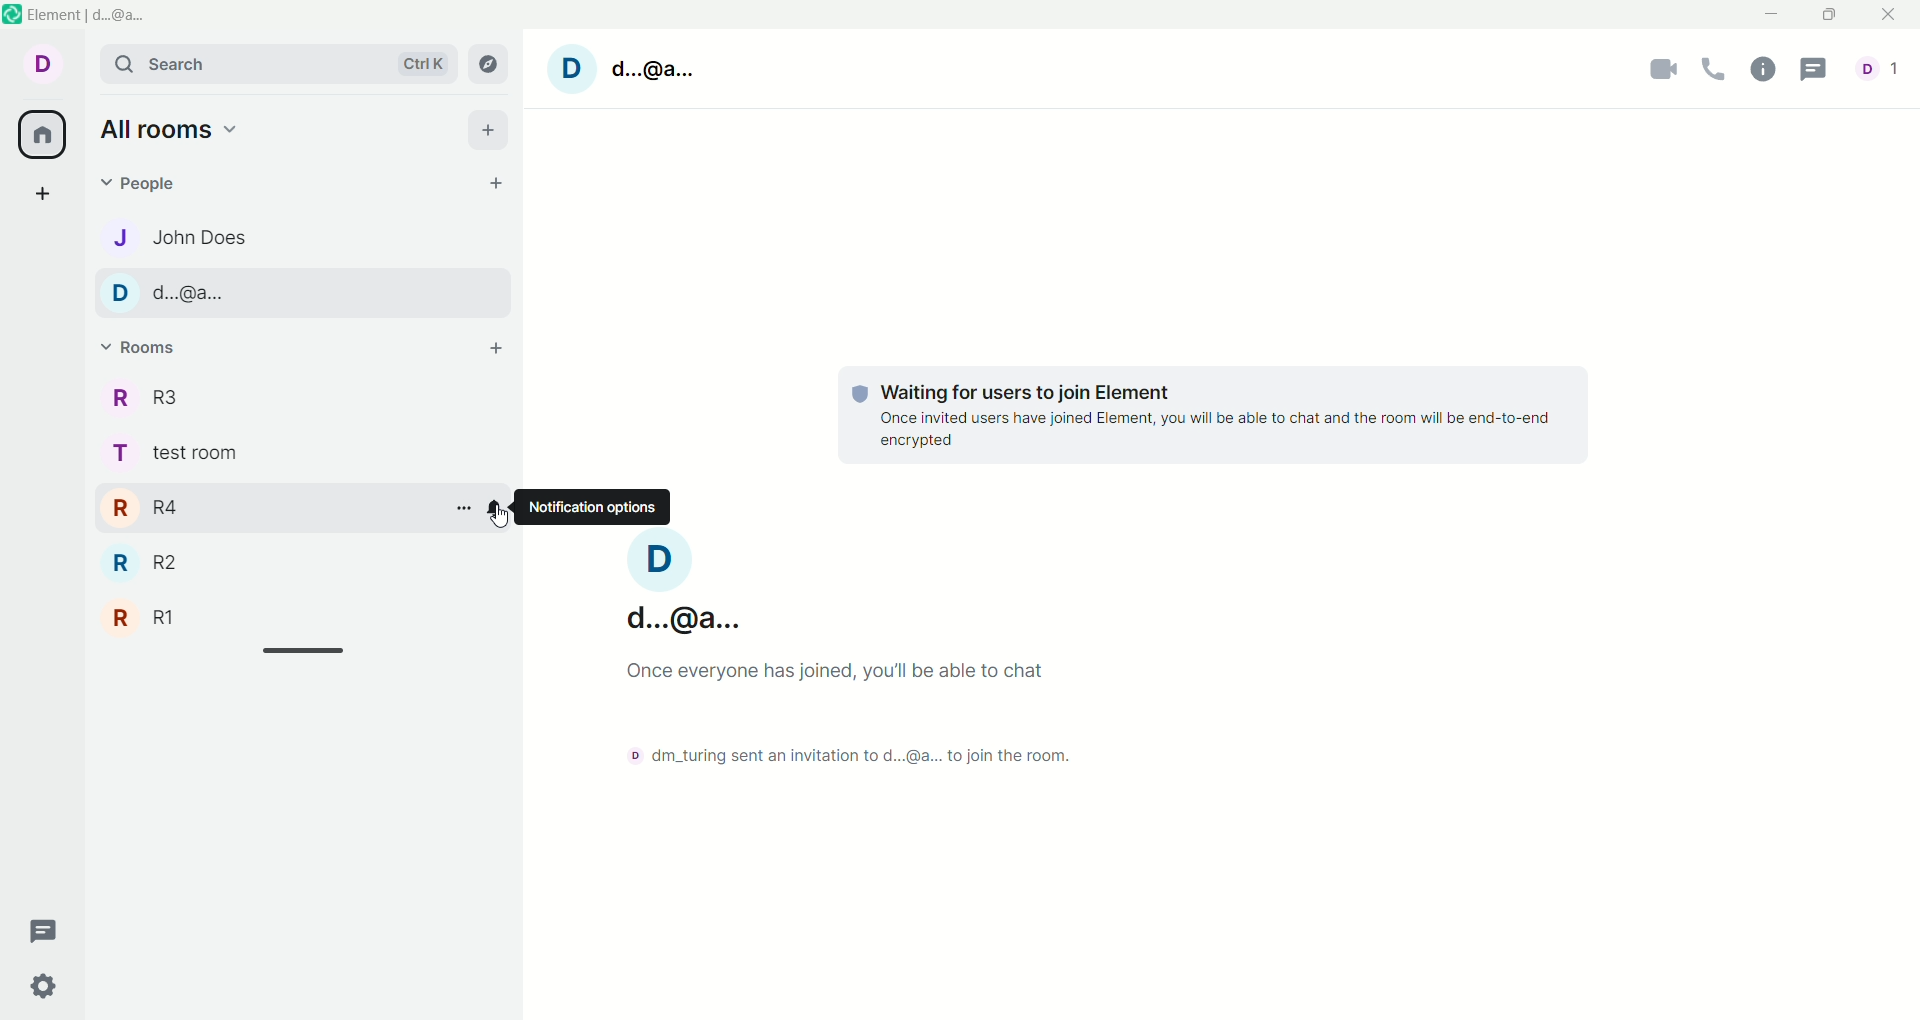 The width and height of the screenshot is (1920, 1020). I want to click on Element | d..@a..., so click(88, 16).